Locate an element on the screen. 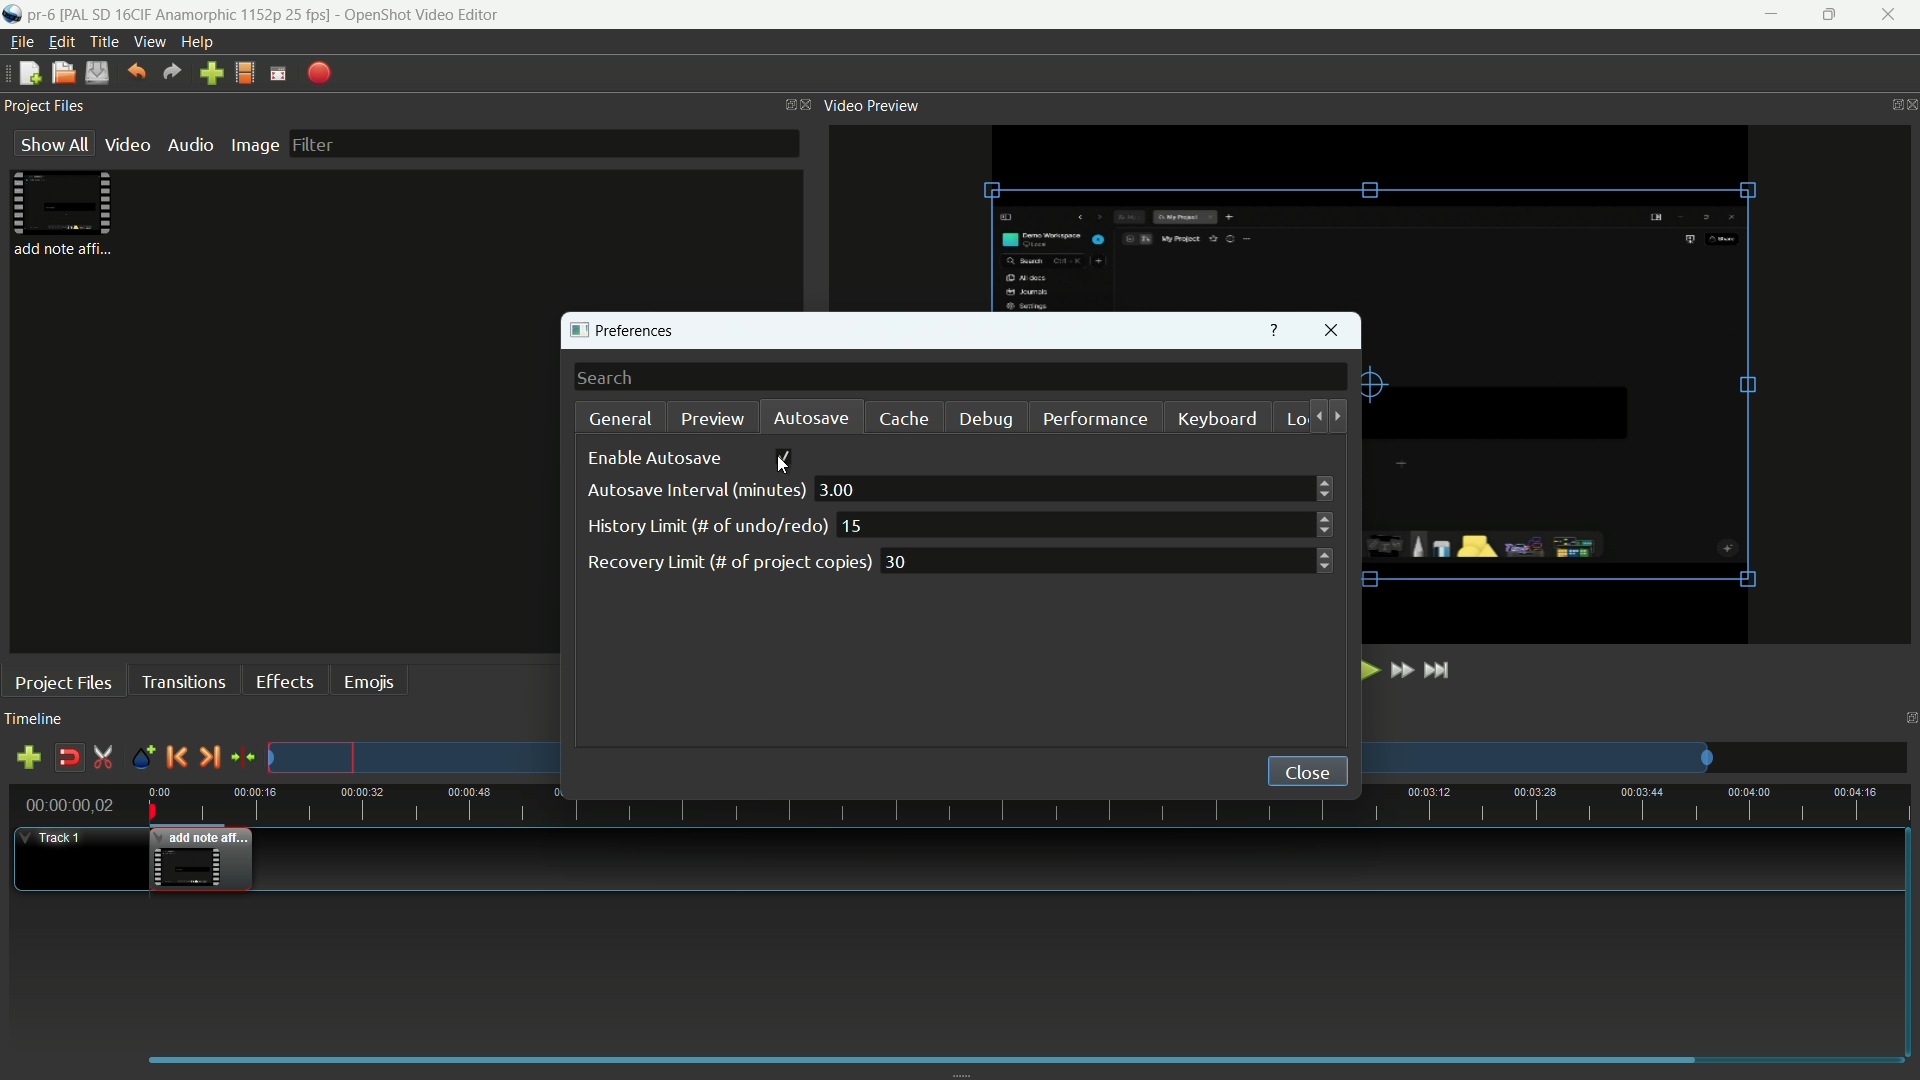 The height and width of the screenshot is (1080, 1920). next marker is located at coordinates (211, 756).